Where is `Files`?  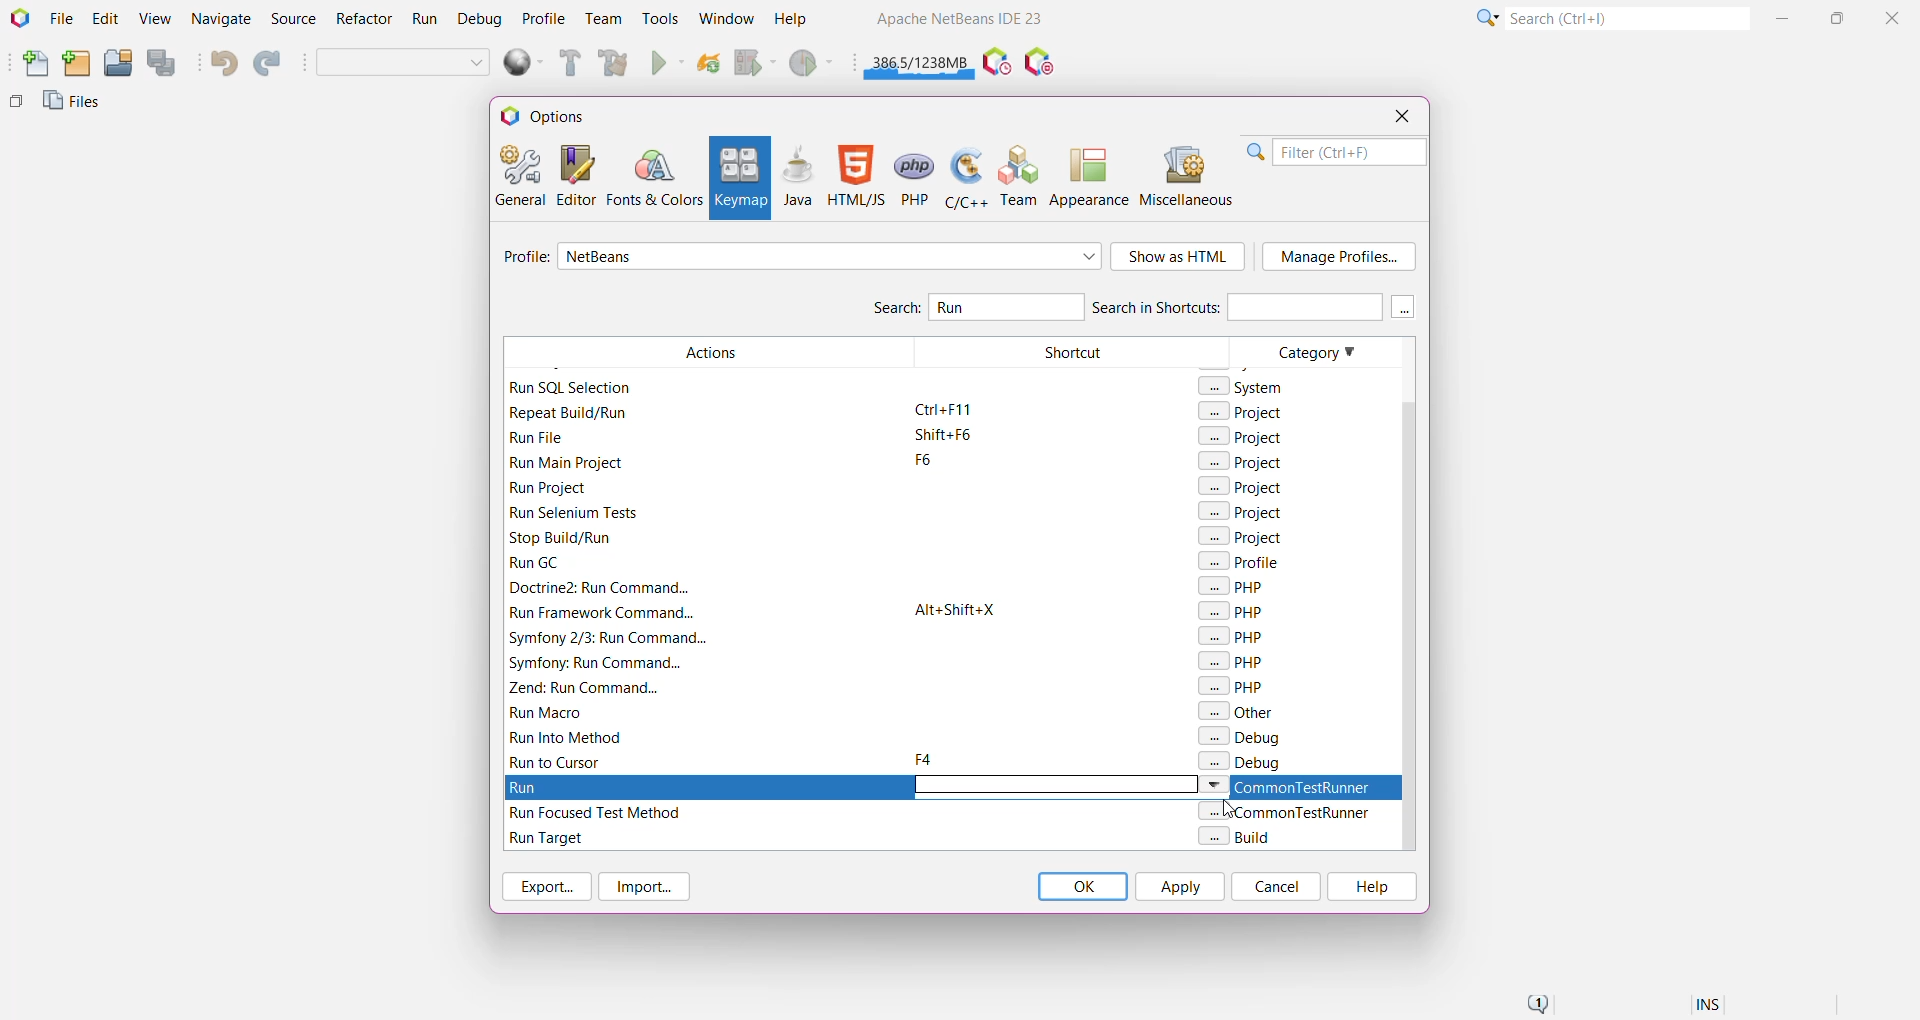
Files is located at coordinates (75, 106).